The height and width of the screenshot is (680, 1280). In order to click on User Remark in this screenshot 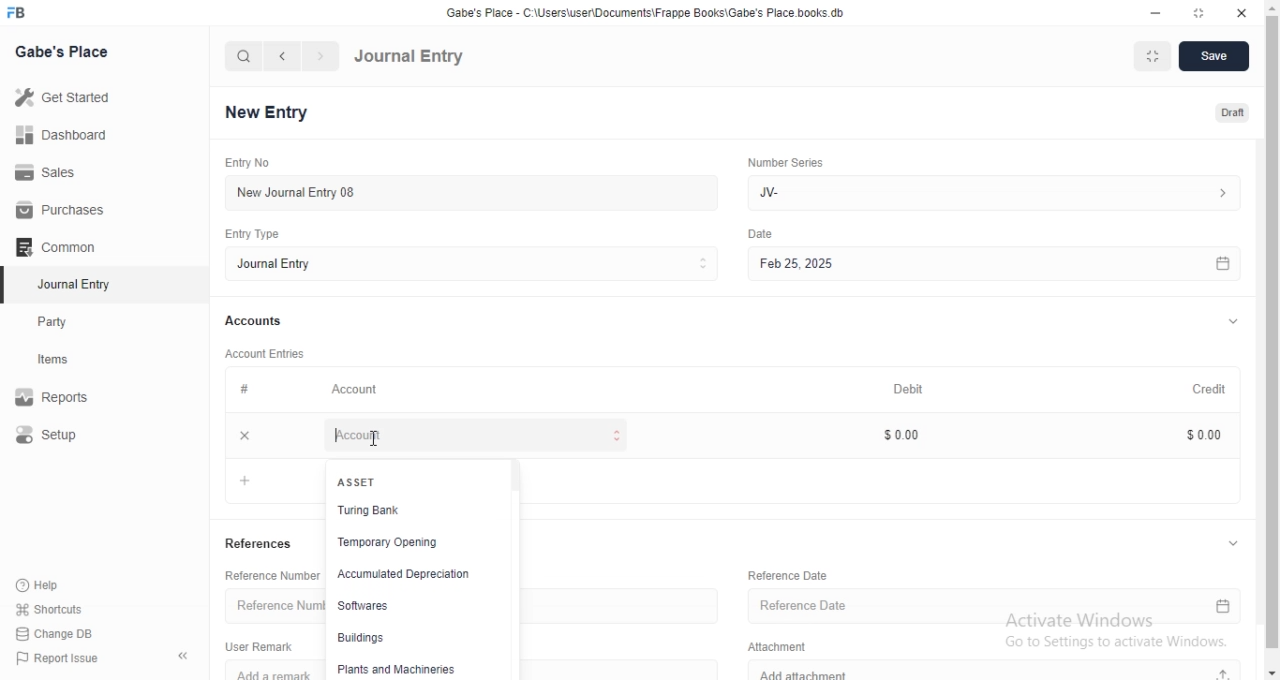, I will do `click(259, 646)`.